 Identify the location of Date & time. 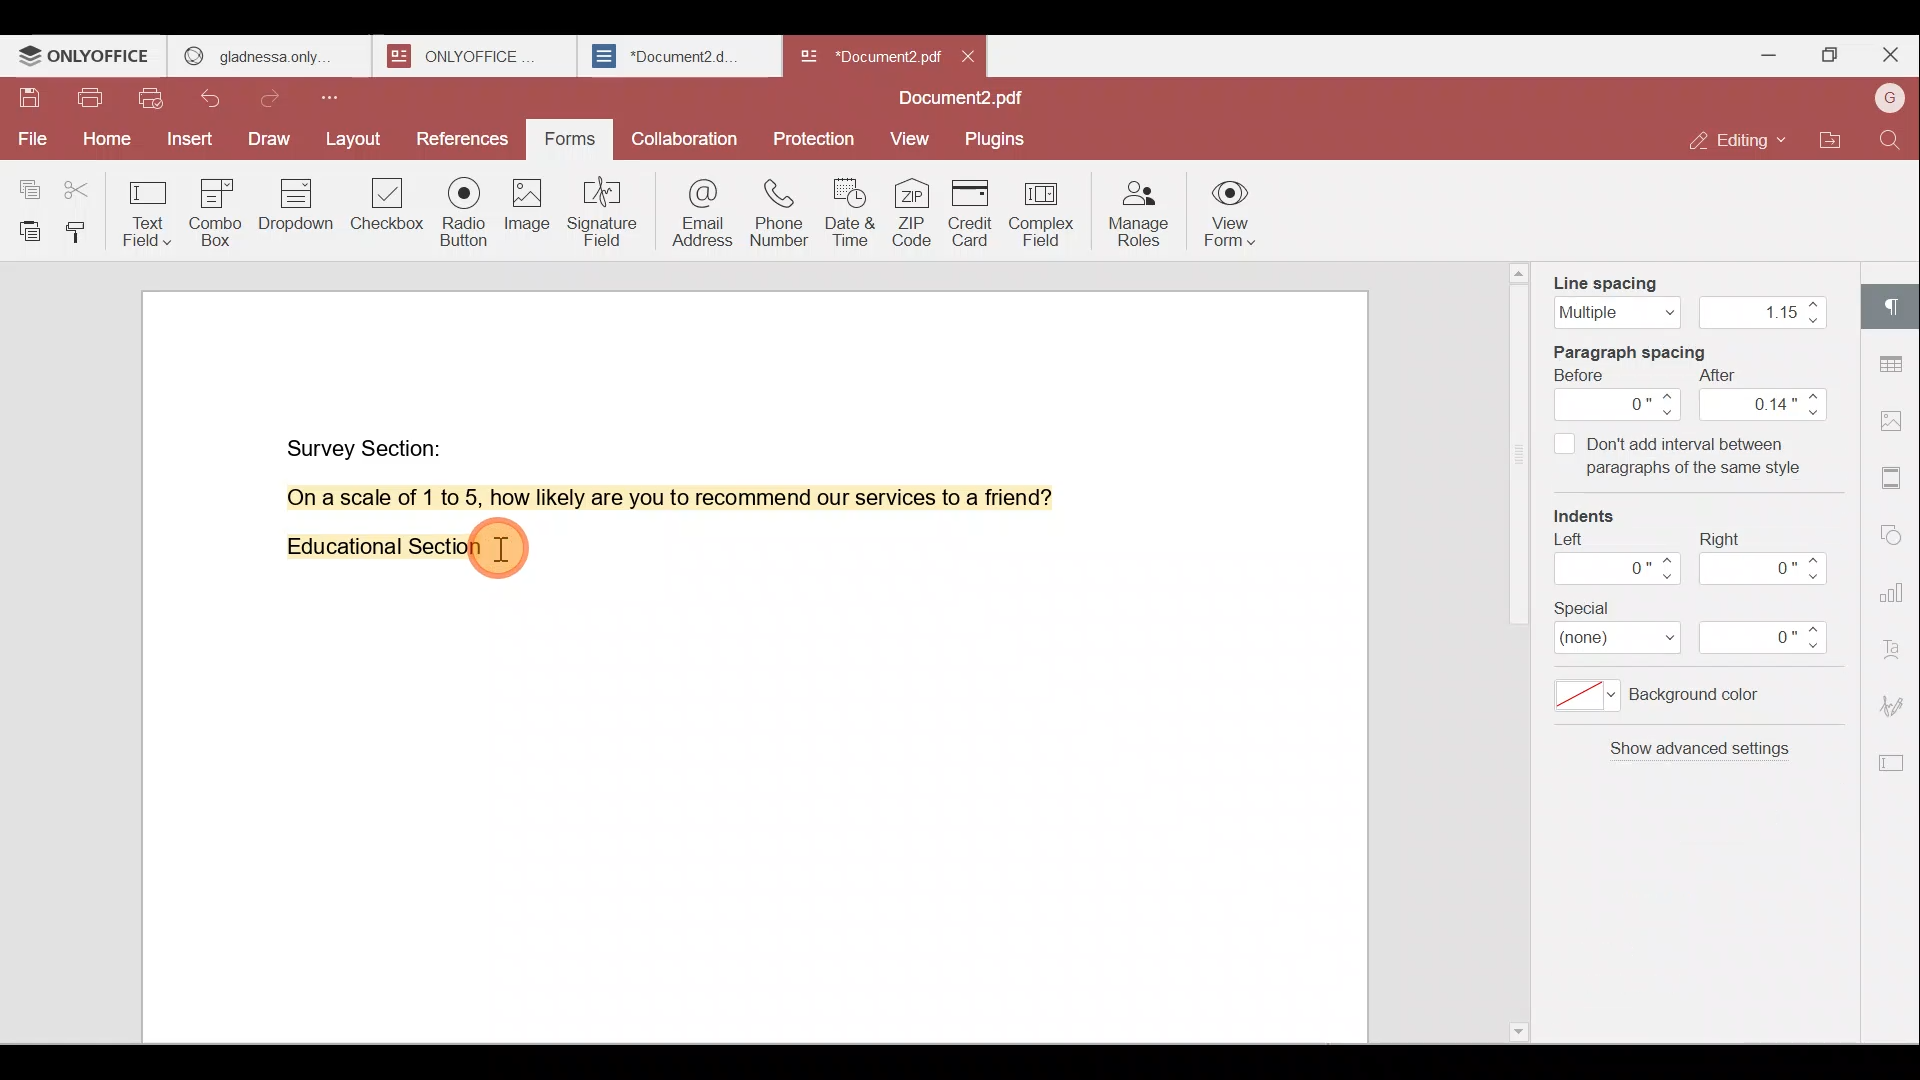
(847, 207).